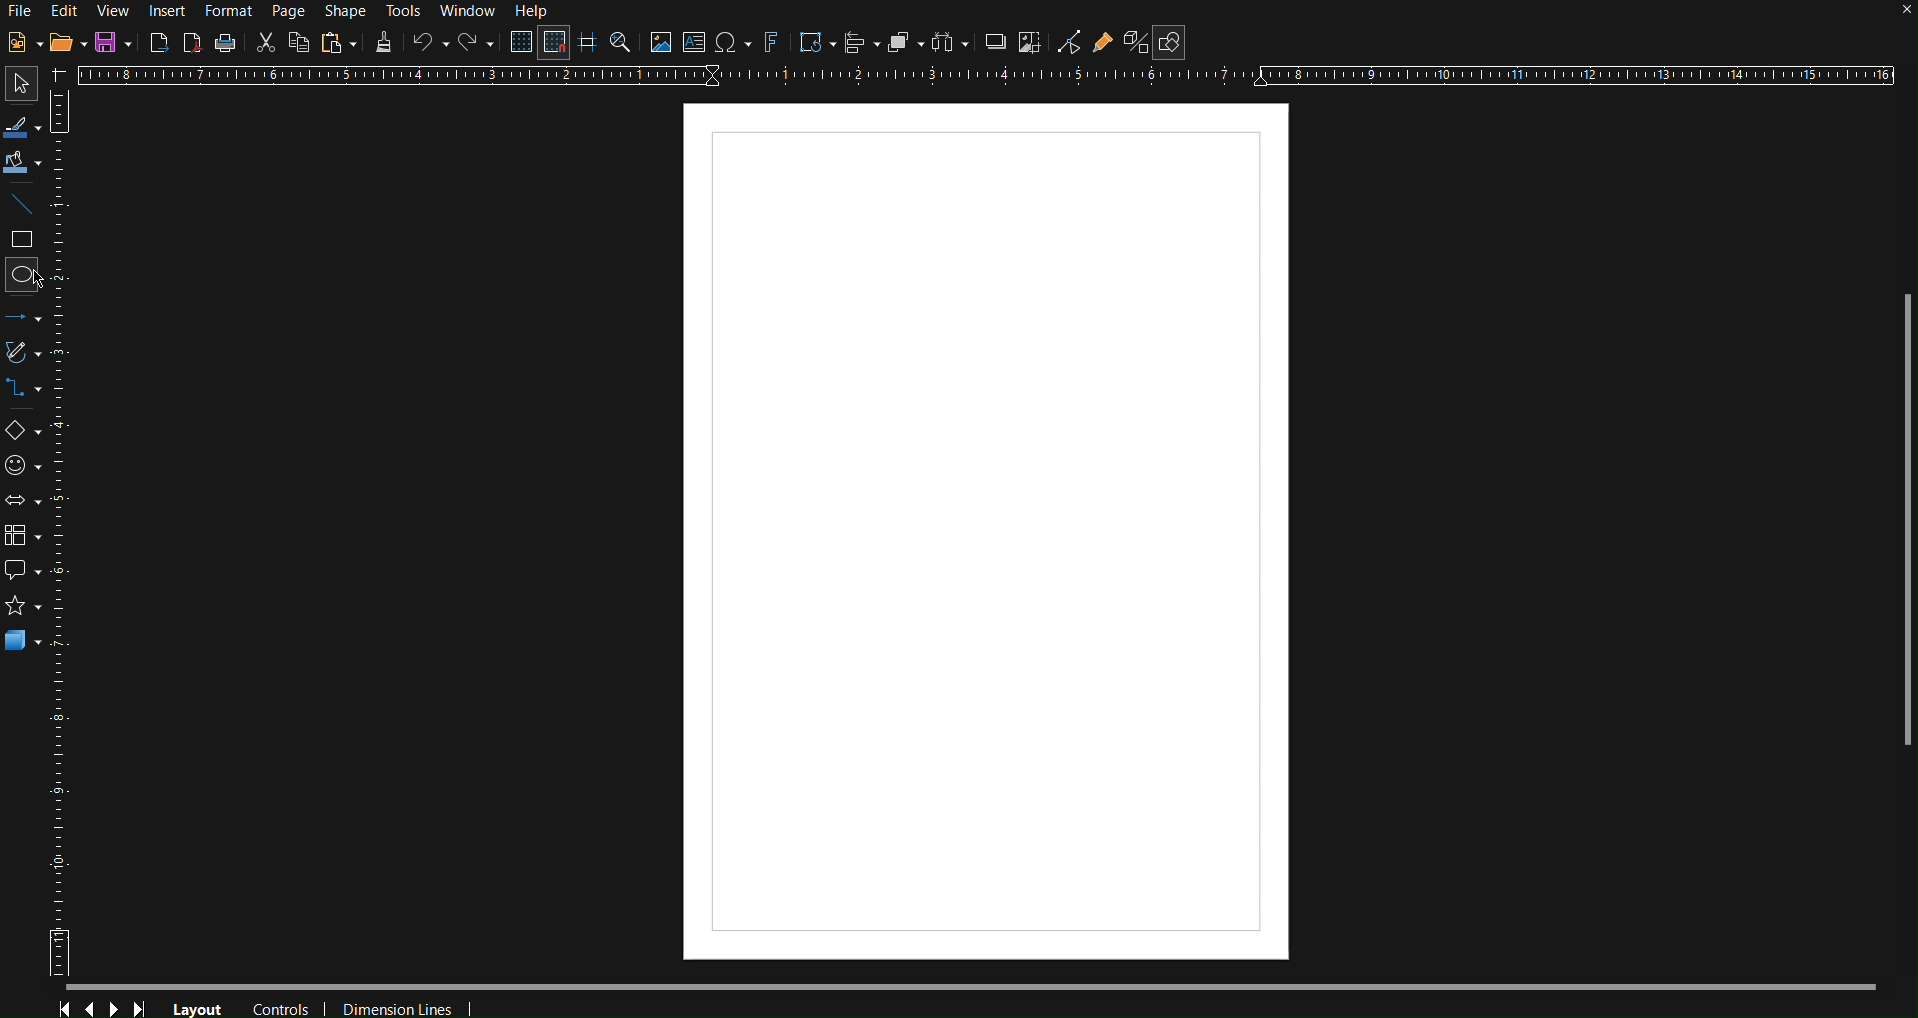 The height and width of the screenshot is (1018, 1918). Describe the element at coordinates (28, 532) in the screenshot. I see `Flowchart` at that location.